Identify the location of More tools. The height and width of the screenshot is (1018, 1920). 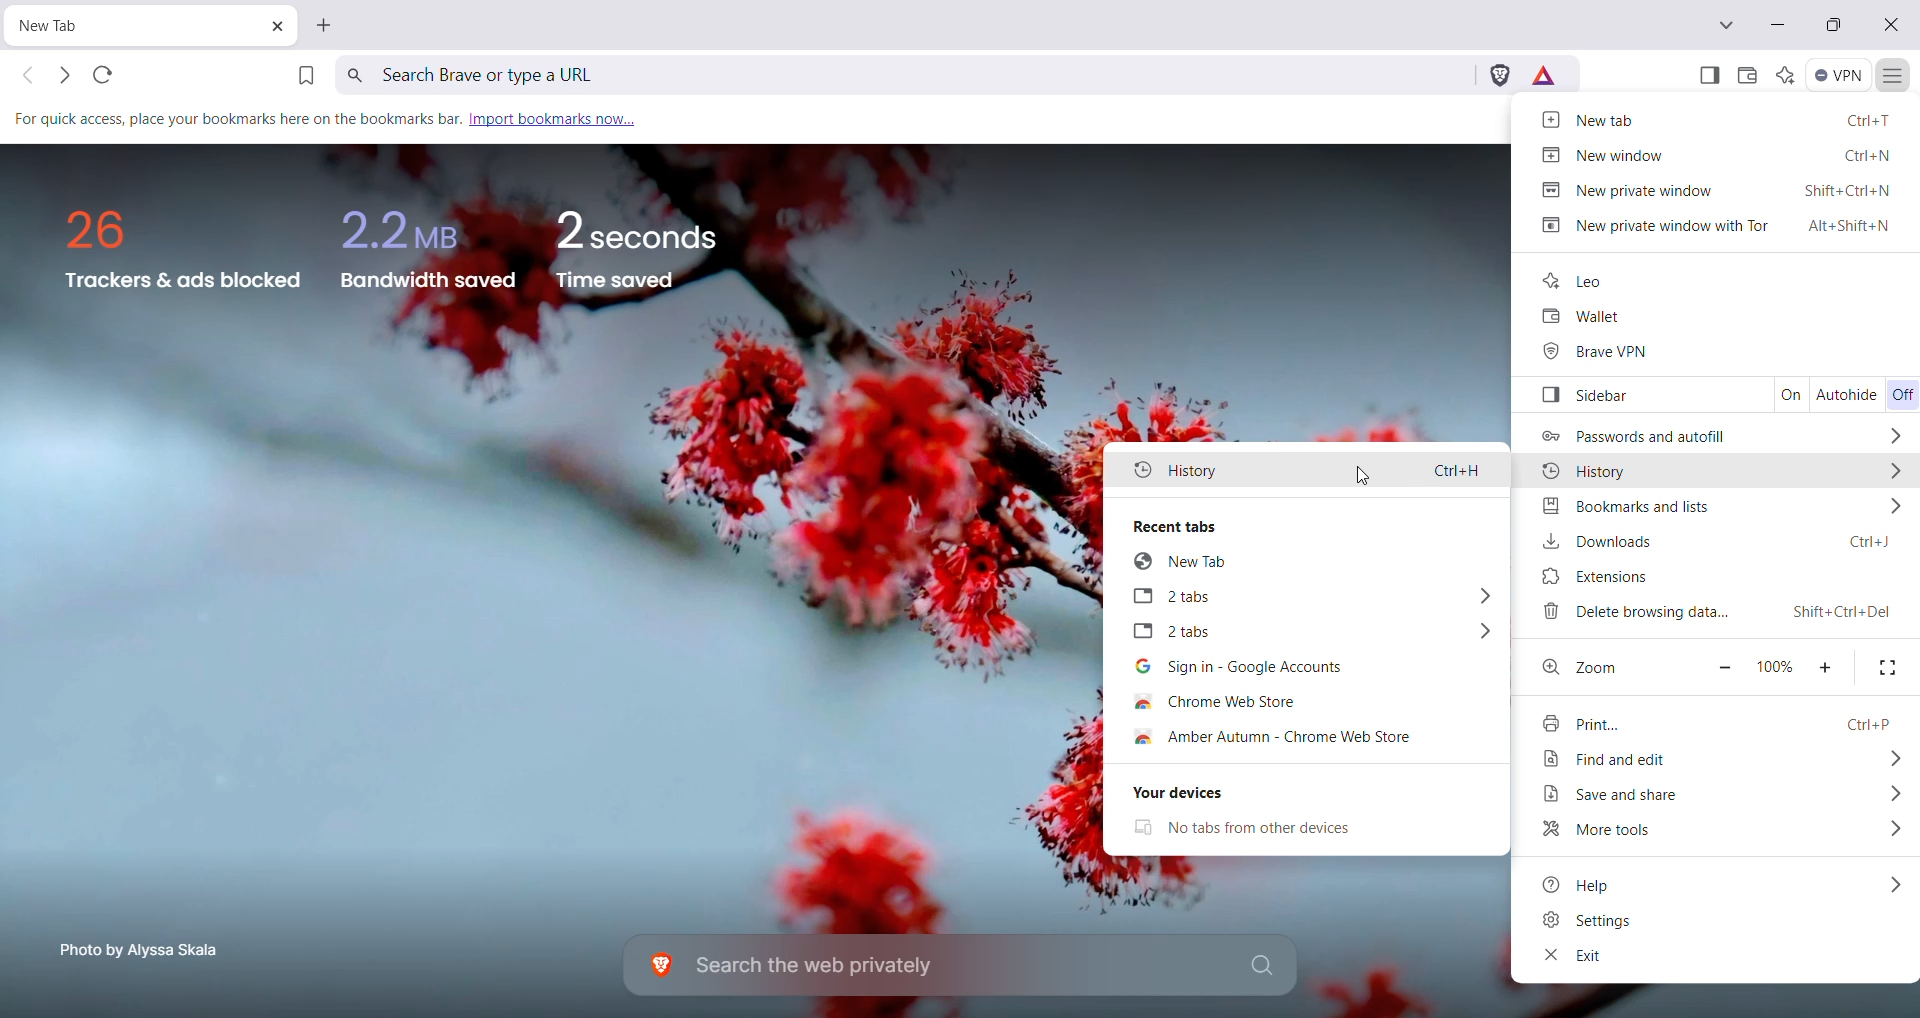
(1722, 830).